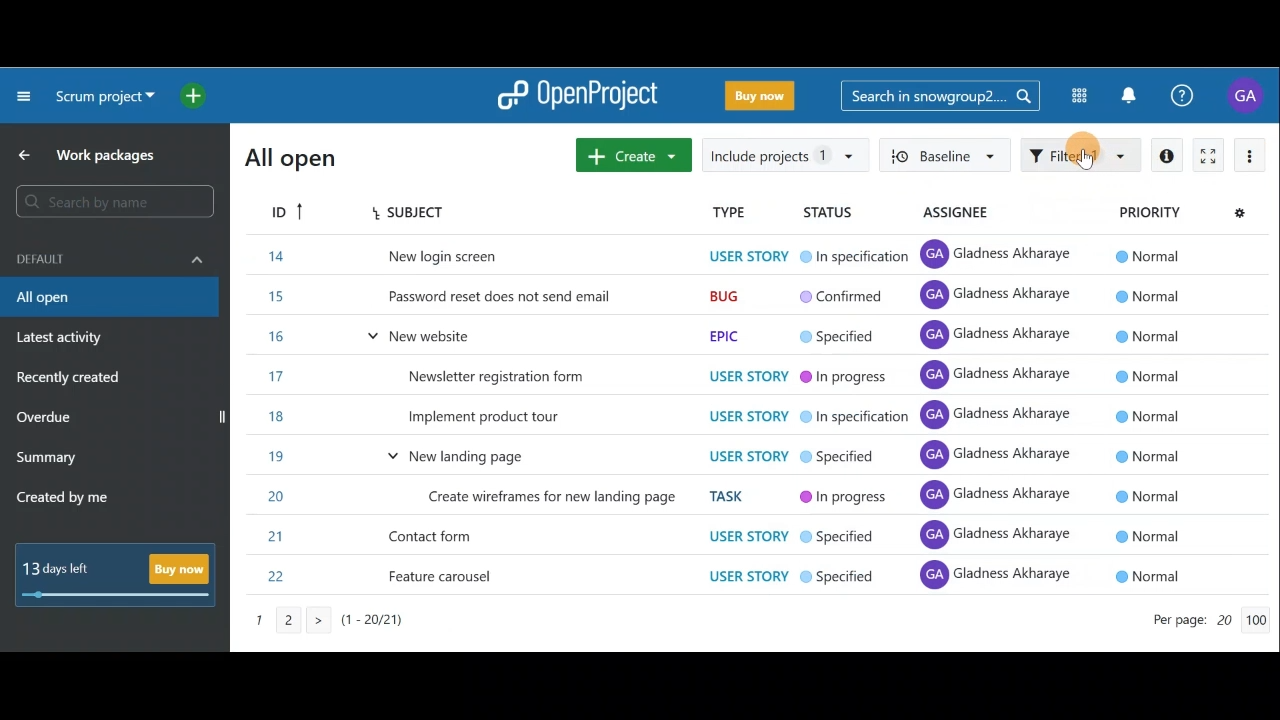 Image resolution: width=1280 pixels, height=720 pixels. Describe the element at coordinates (1193, 96) in the screenshot. I see `Help` at that location.